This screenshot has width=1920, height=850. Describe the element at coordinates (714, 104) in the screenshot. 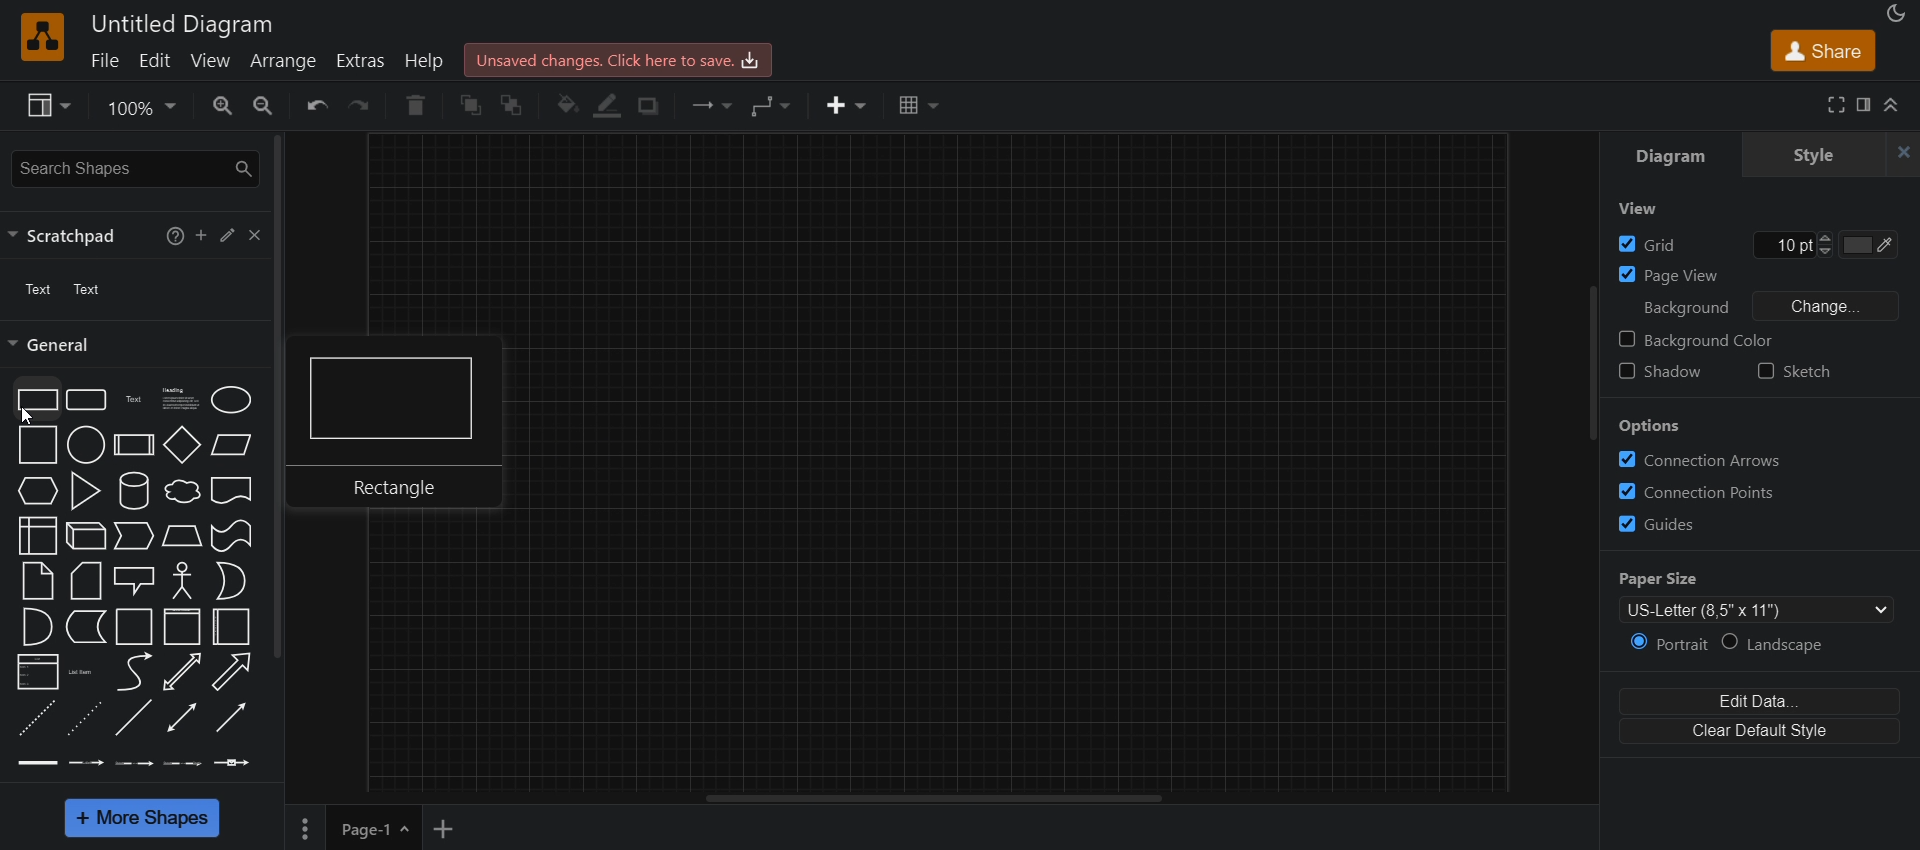

I see `connection` at that location.